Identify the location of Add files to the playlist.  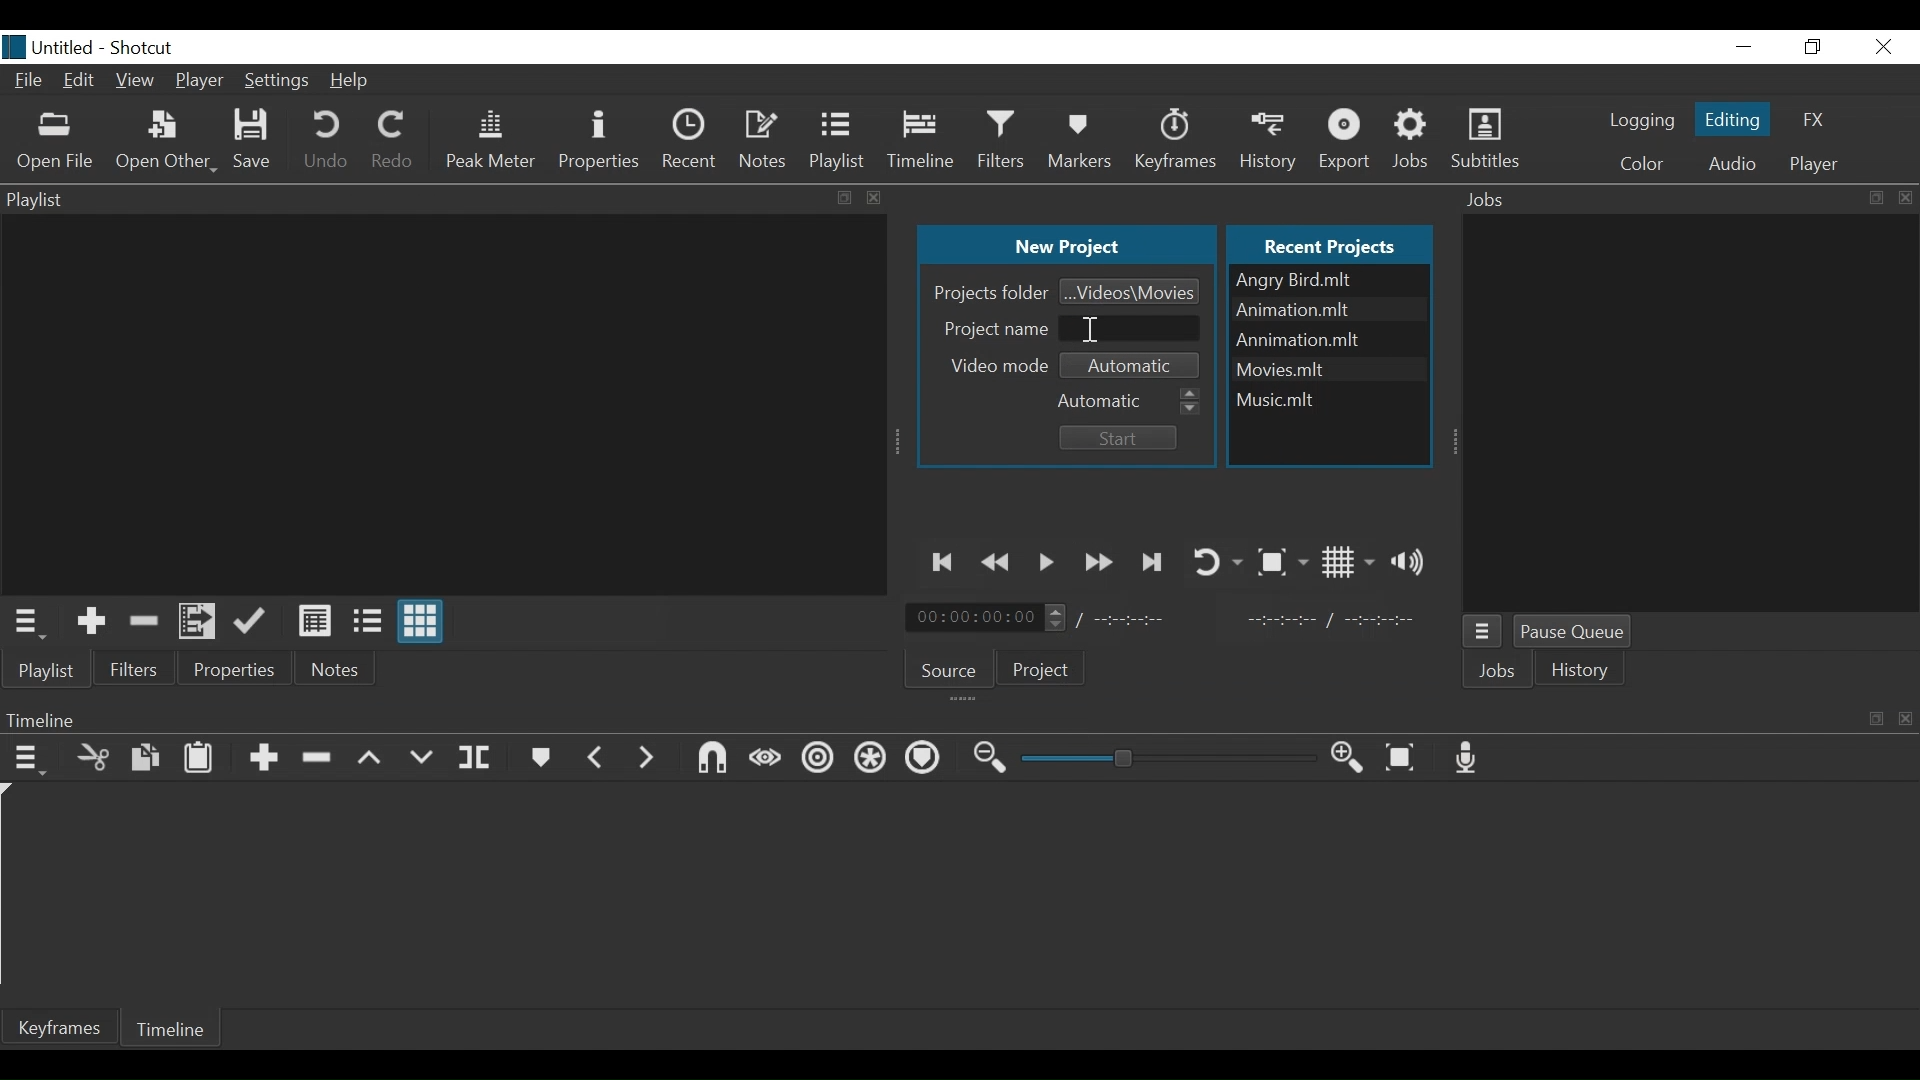
(201, 623).